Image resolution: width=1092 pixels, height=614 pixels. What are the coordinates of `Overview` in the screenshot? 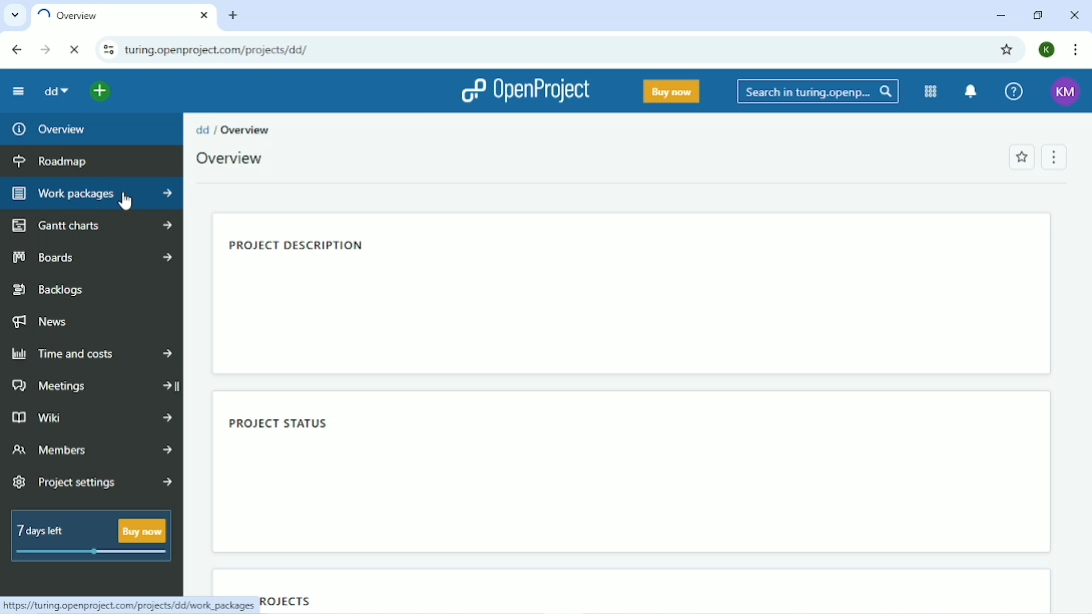 It's located at (48, 129).